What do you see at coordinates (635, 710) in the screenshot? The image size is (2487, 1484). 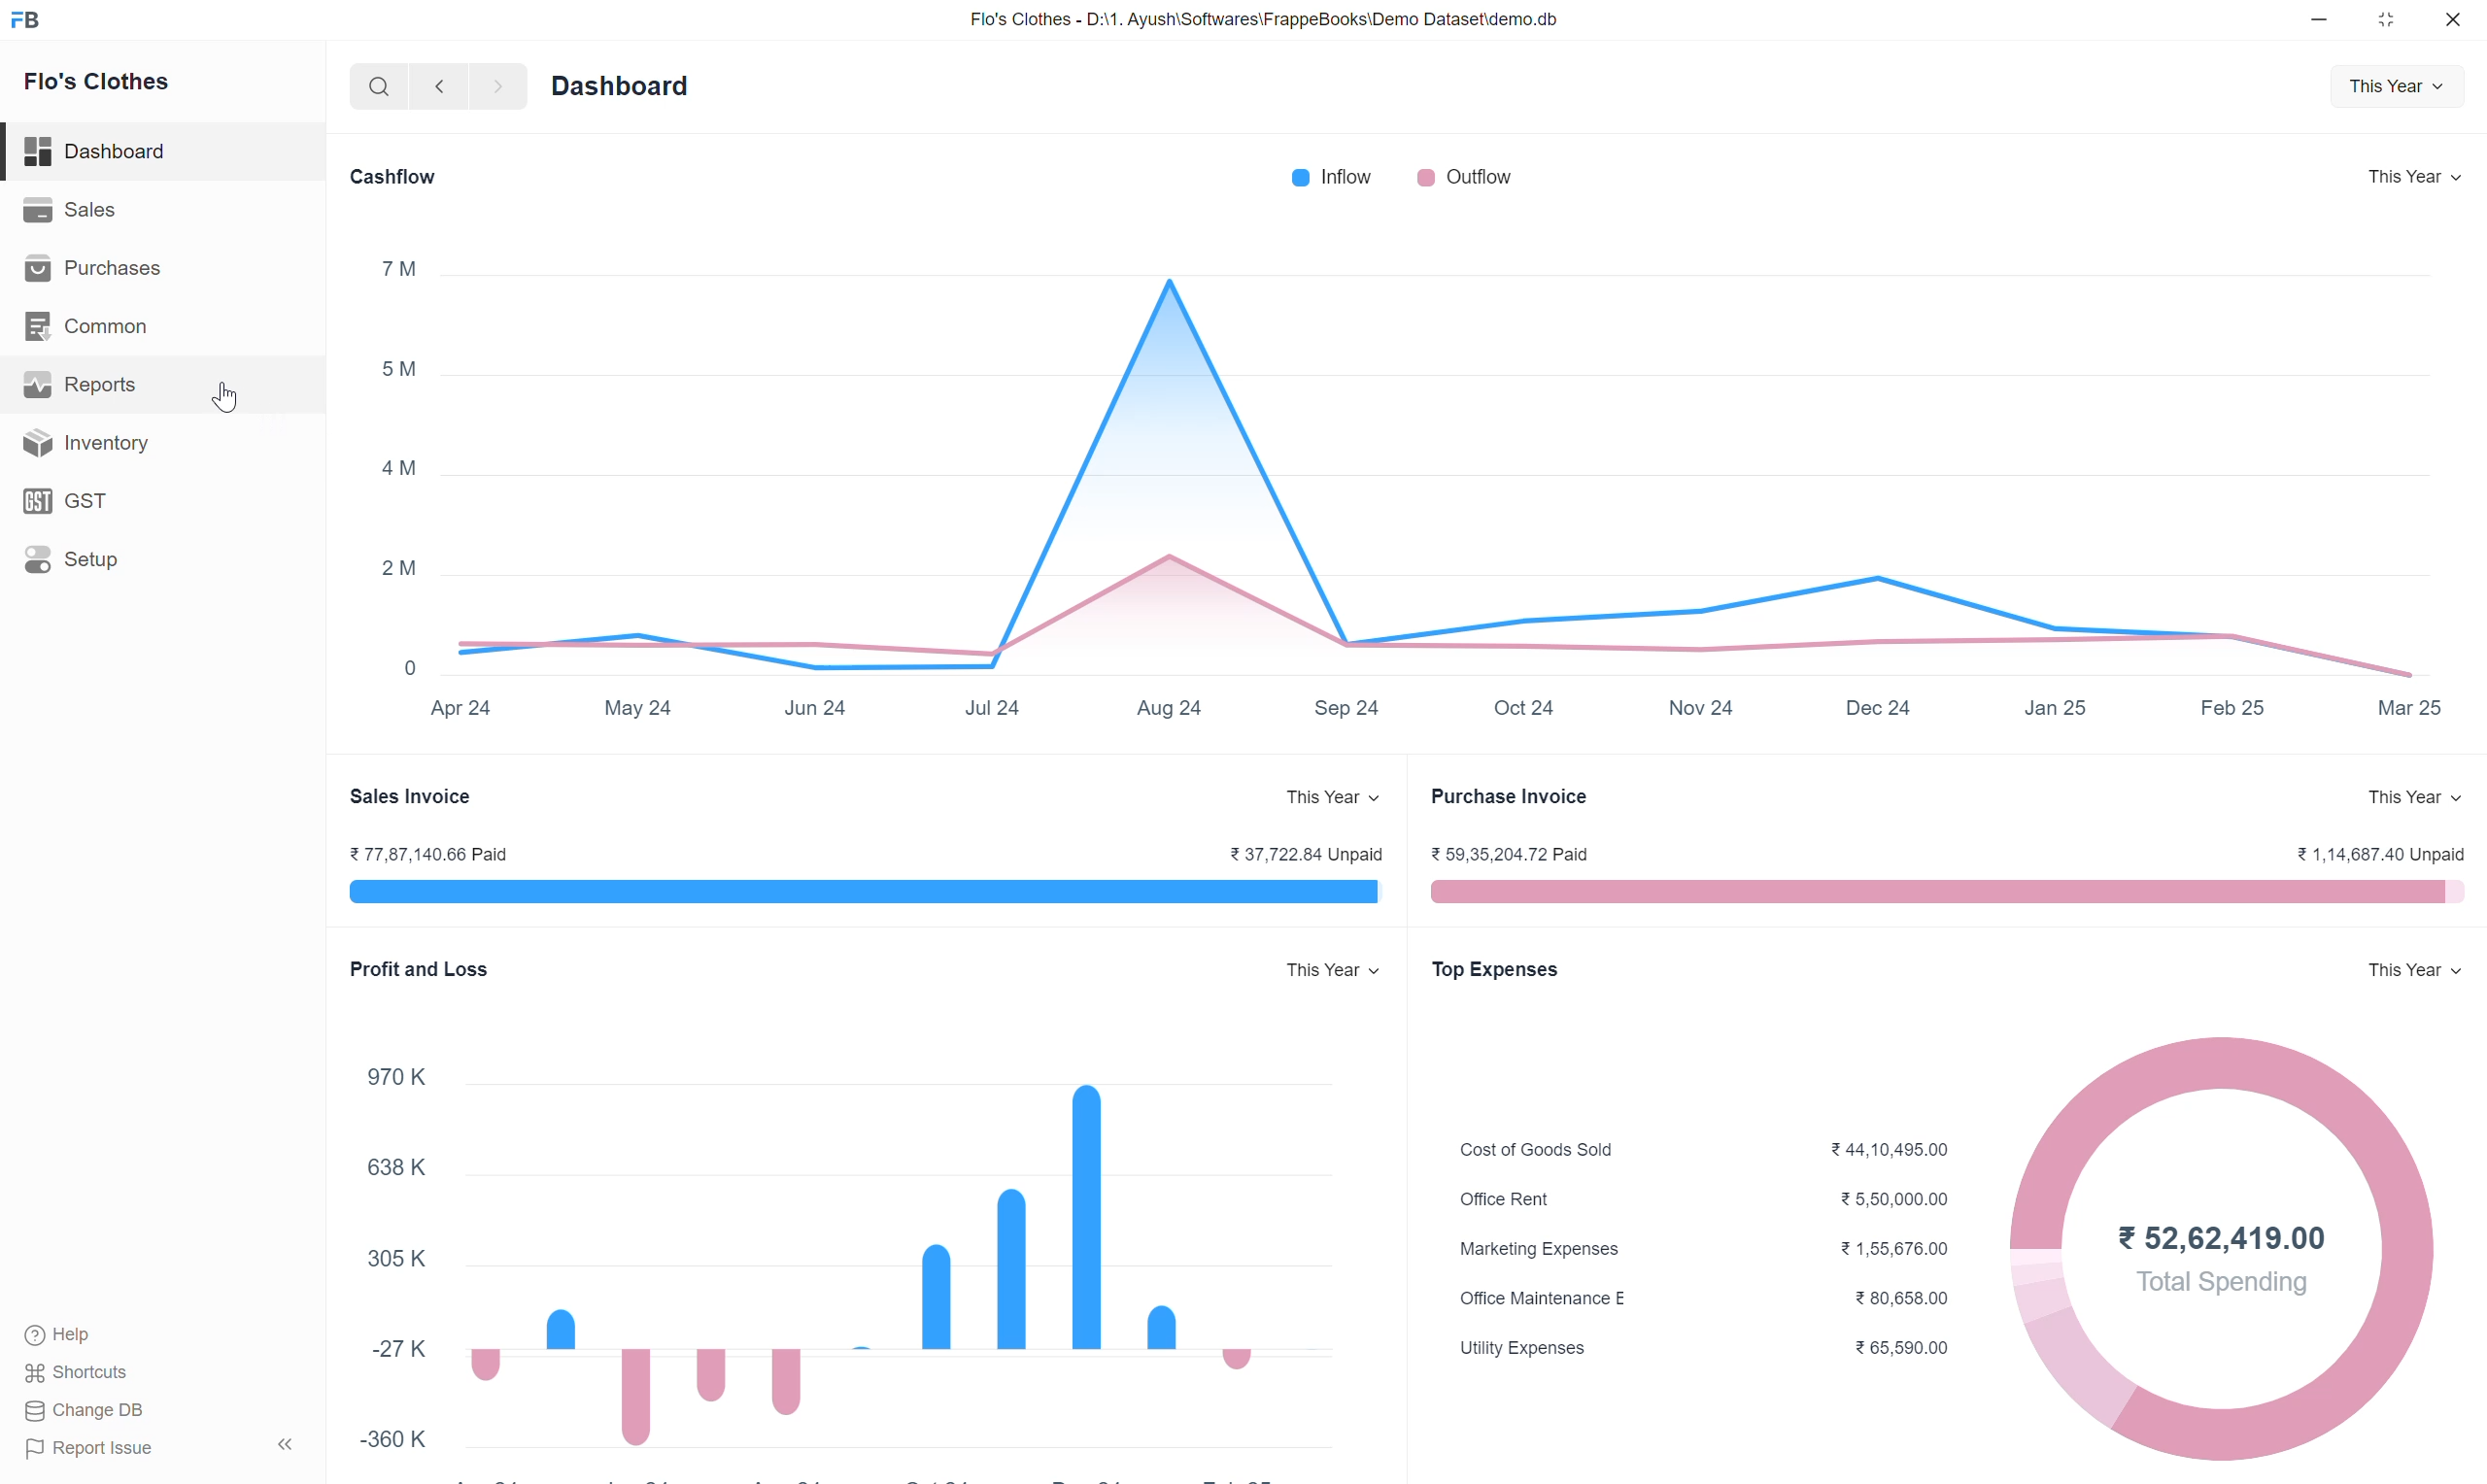 I see `May 24` at bounding box center [635, 710].